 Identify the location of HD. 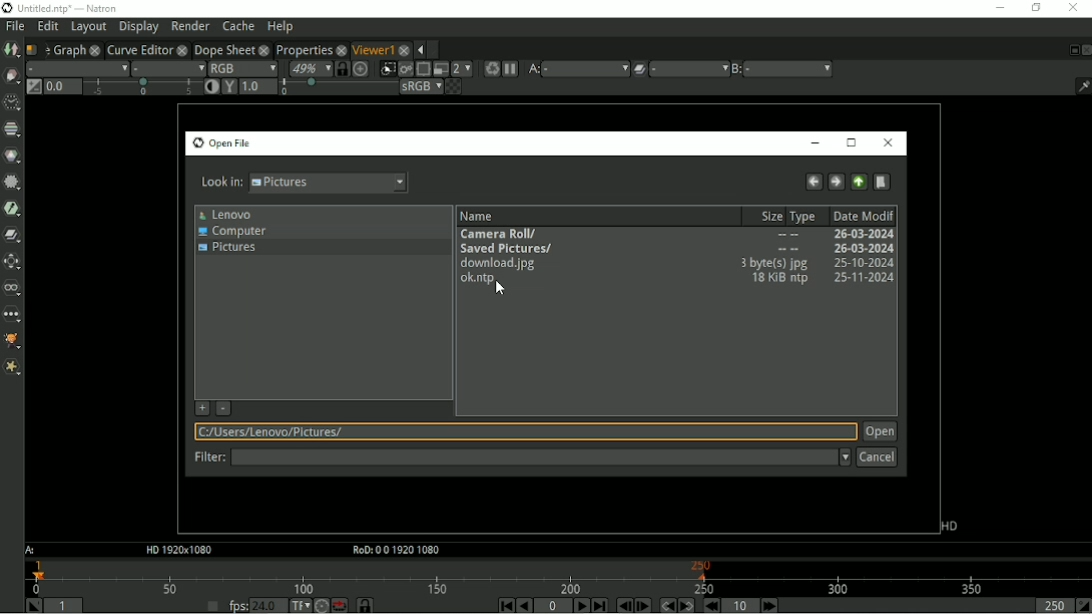
(949, 526).